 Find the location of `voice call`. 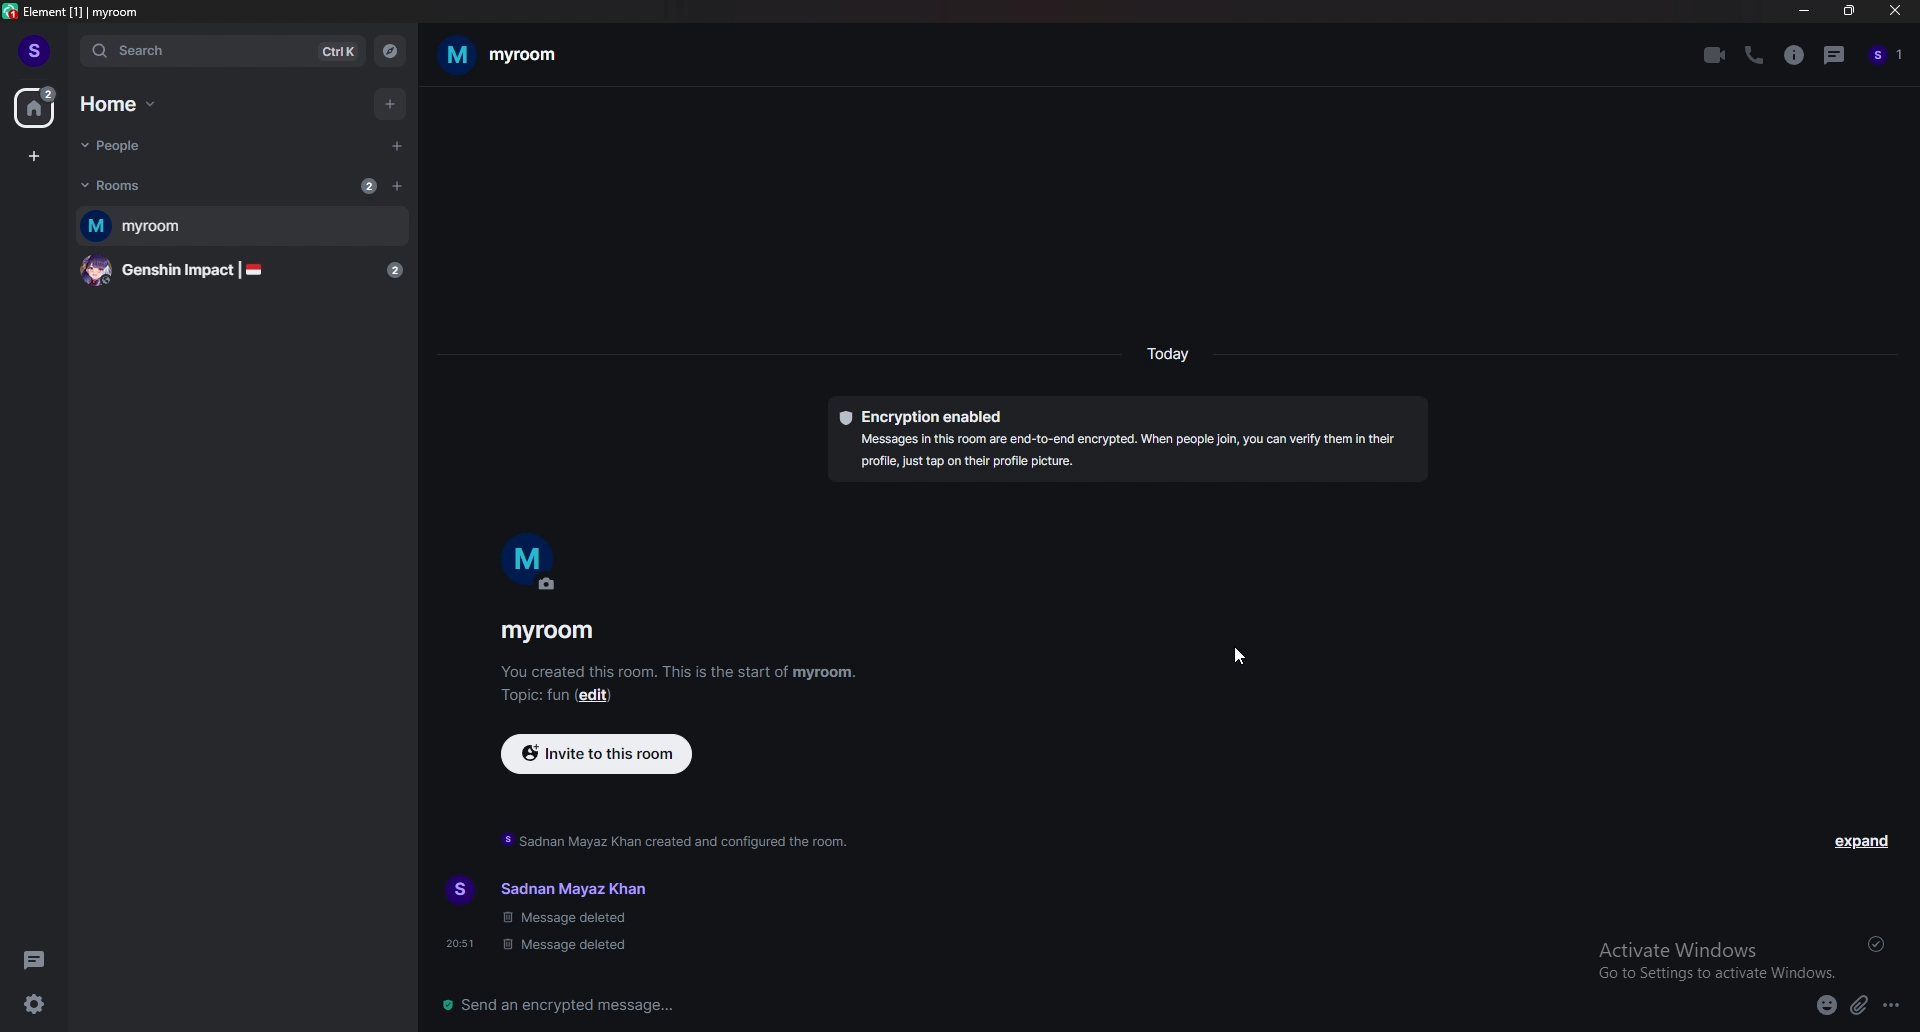

voice call is located at coordinates (1757, 55).